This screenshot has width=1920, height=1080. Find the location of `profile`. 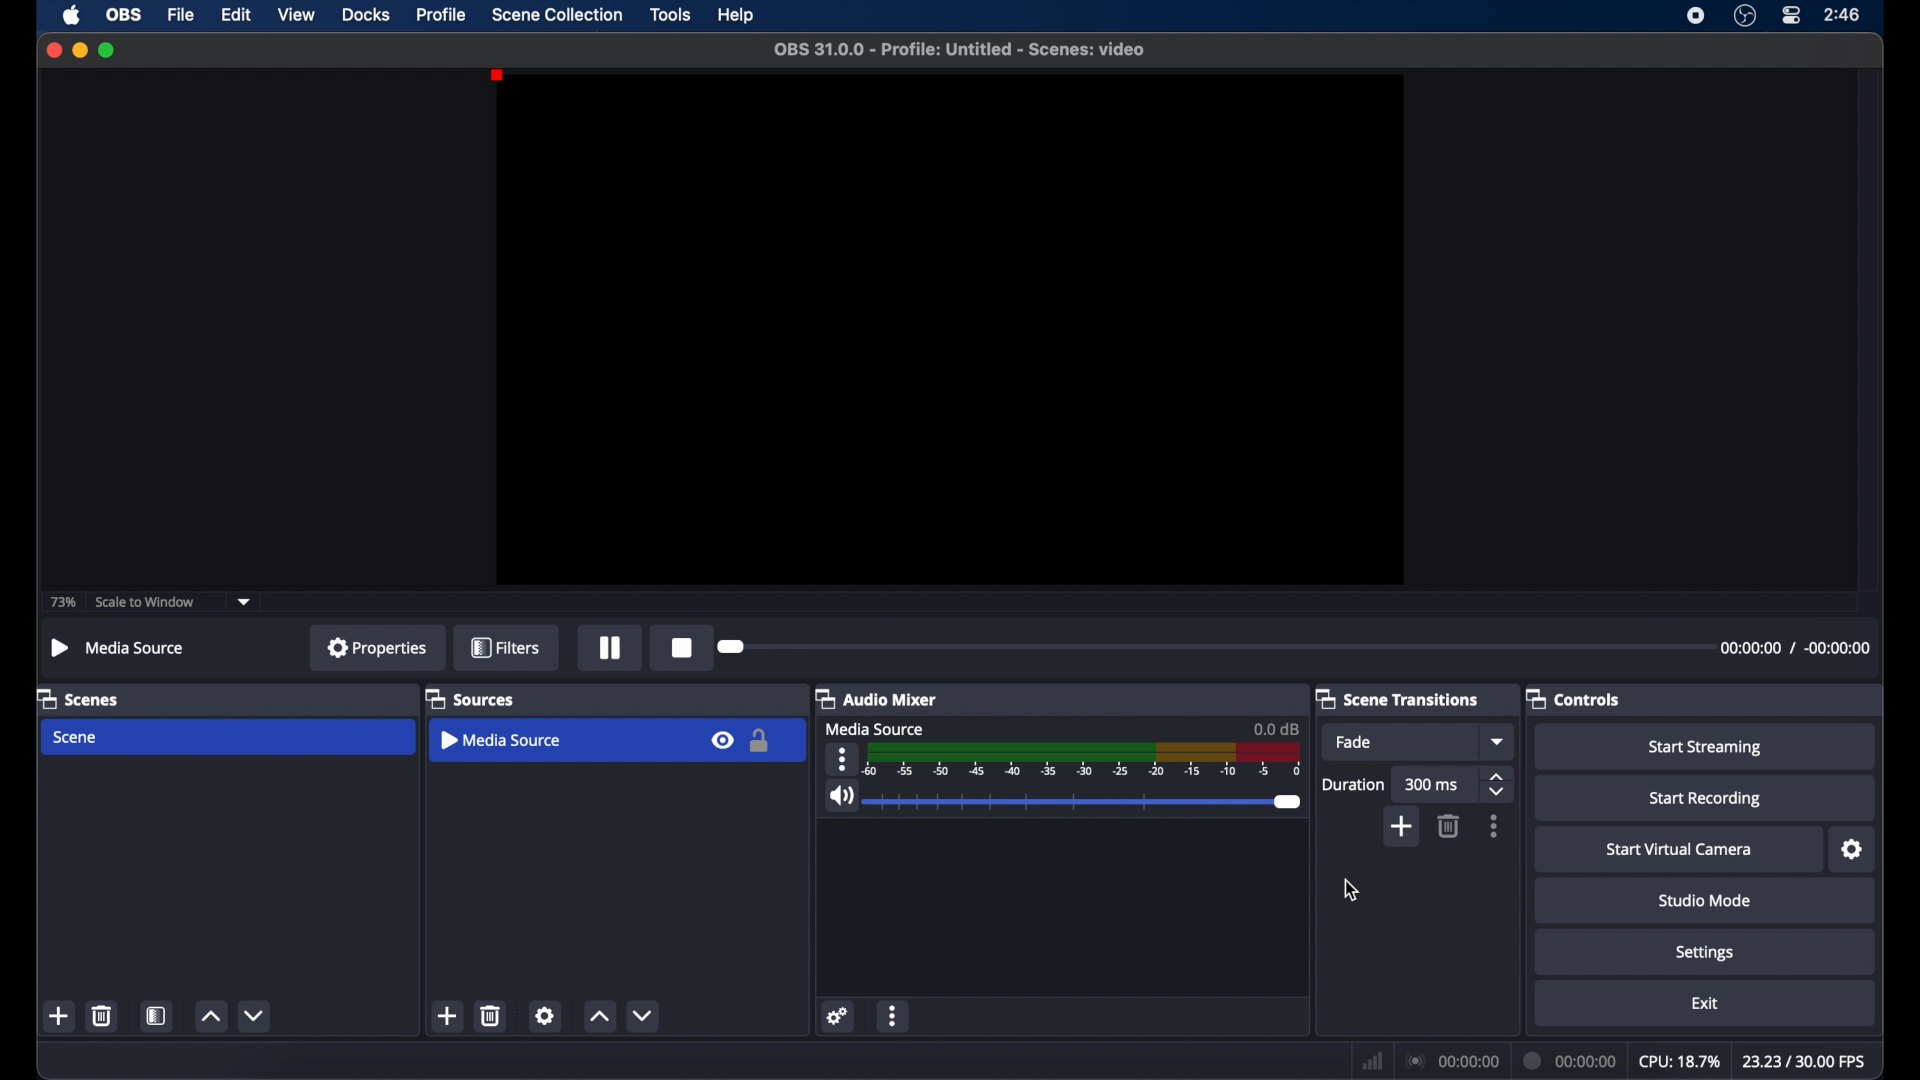

profile is located at coordinates (443, 14).